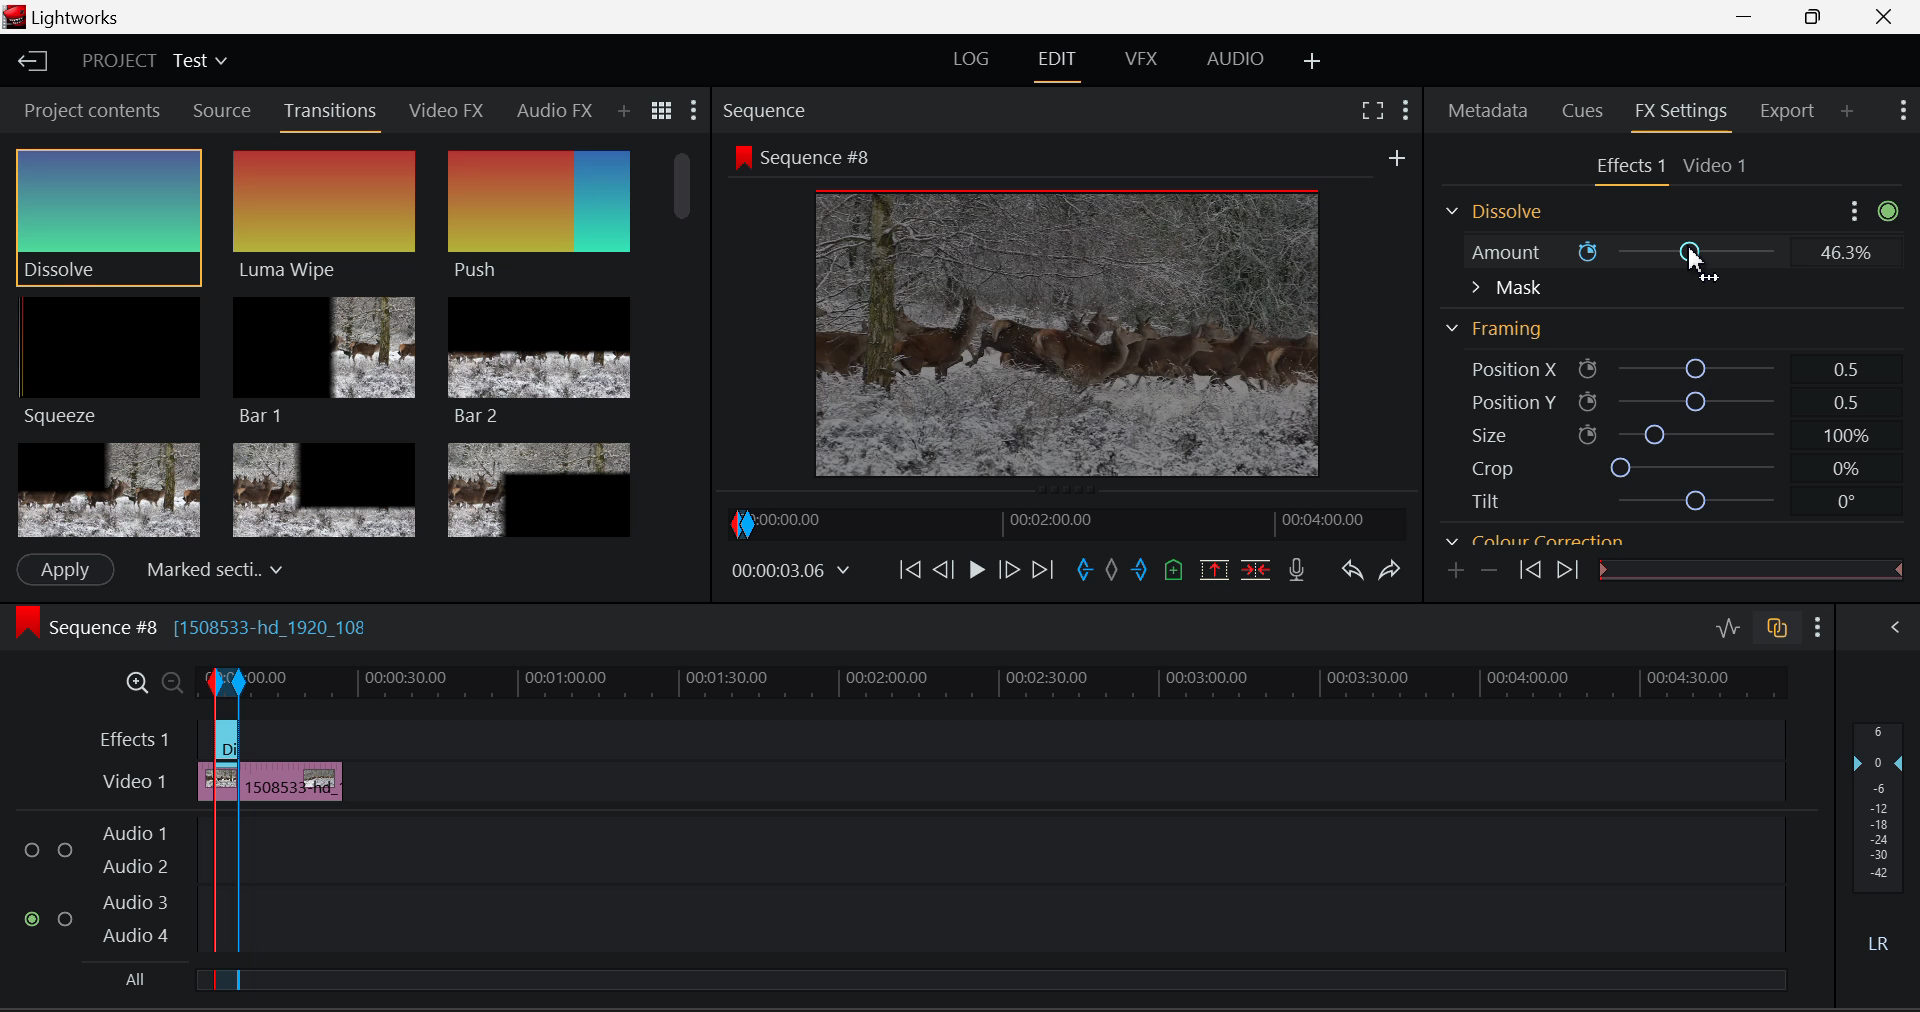 The height and width of the screenshot is (1012, 1920). I want to click on Box 2, so click(324, 487).